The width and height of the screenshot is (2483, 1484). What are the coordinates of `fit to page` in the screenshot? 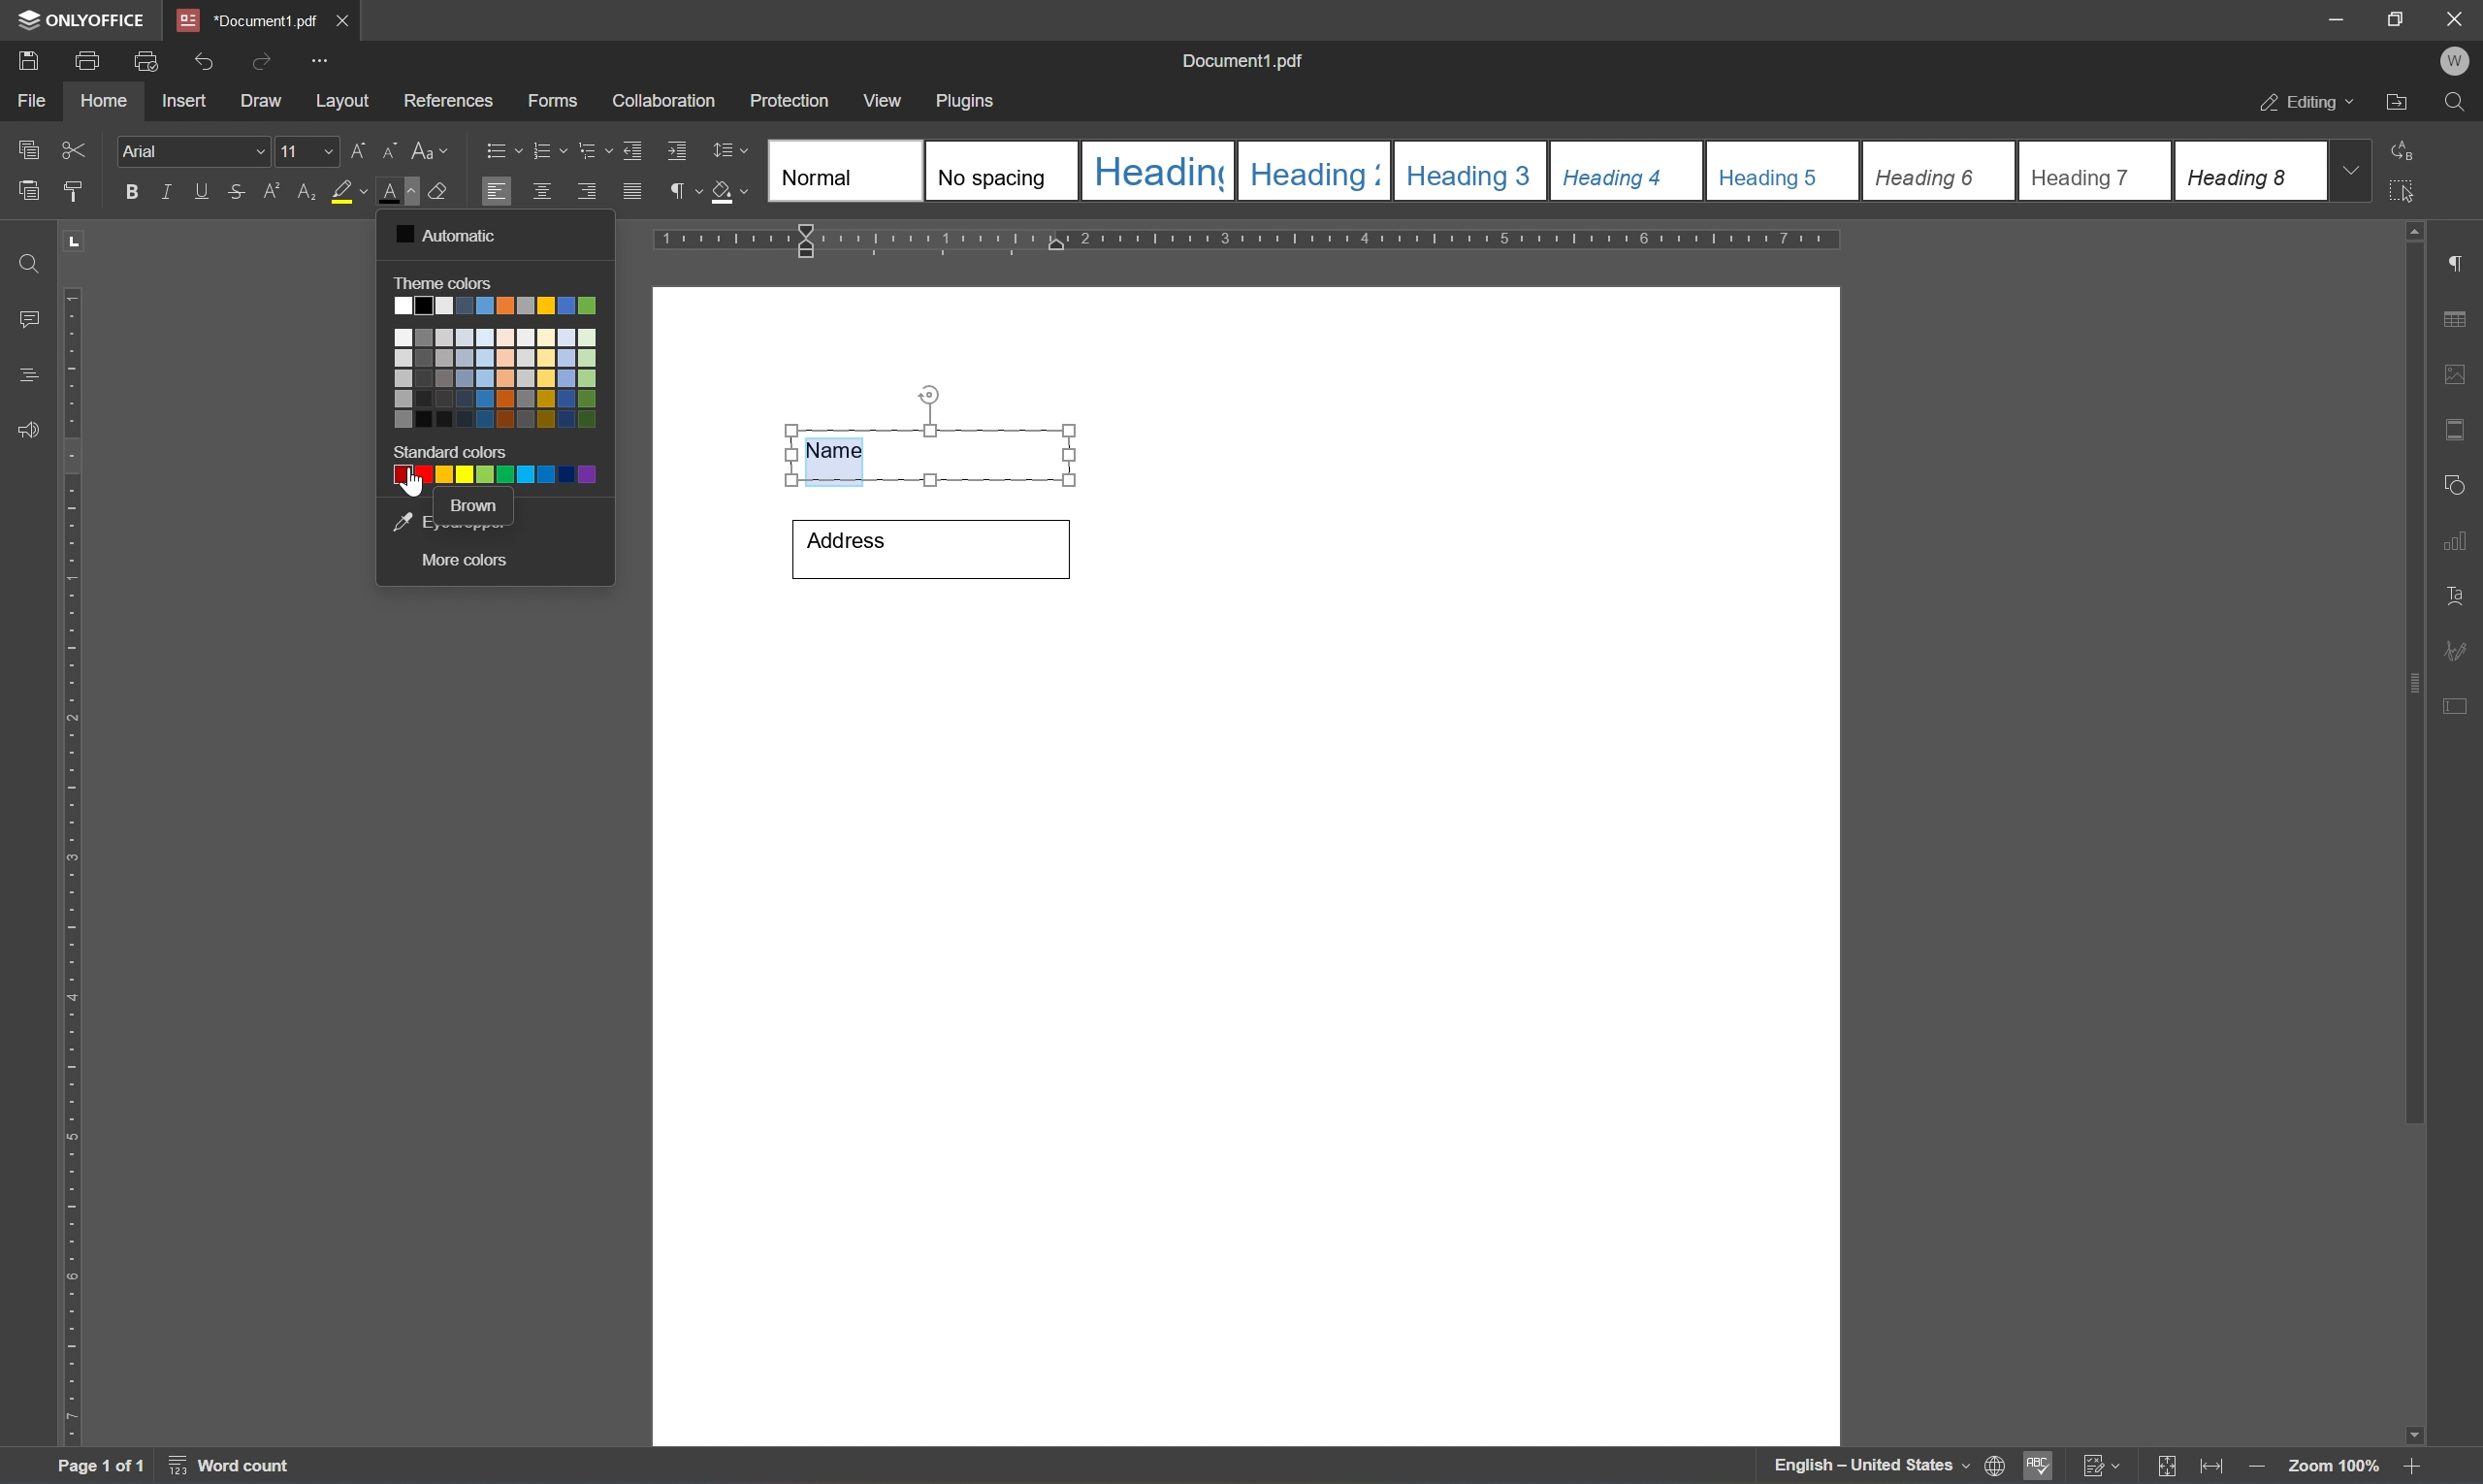 It's located at (2168, 1467).